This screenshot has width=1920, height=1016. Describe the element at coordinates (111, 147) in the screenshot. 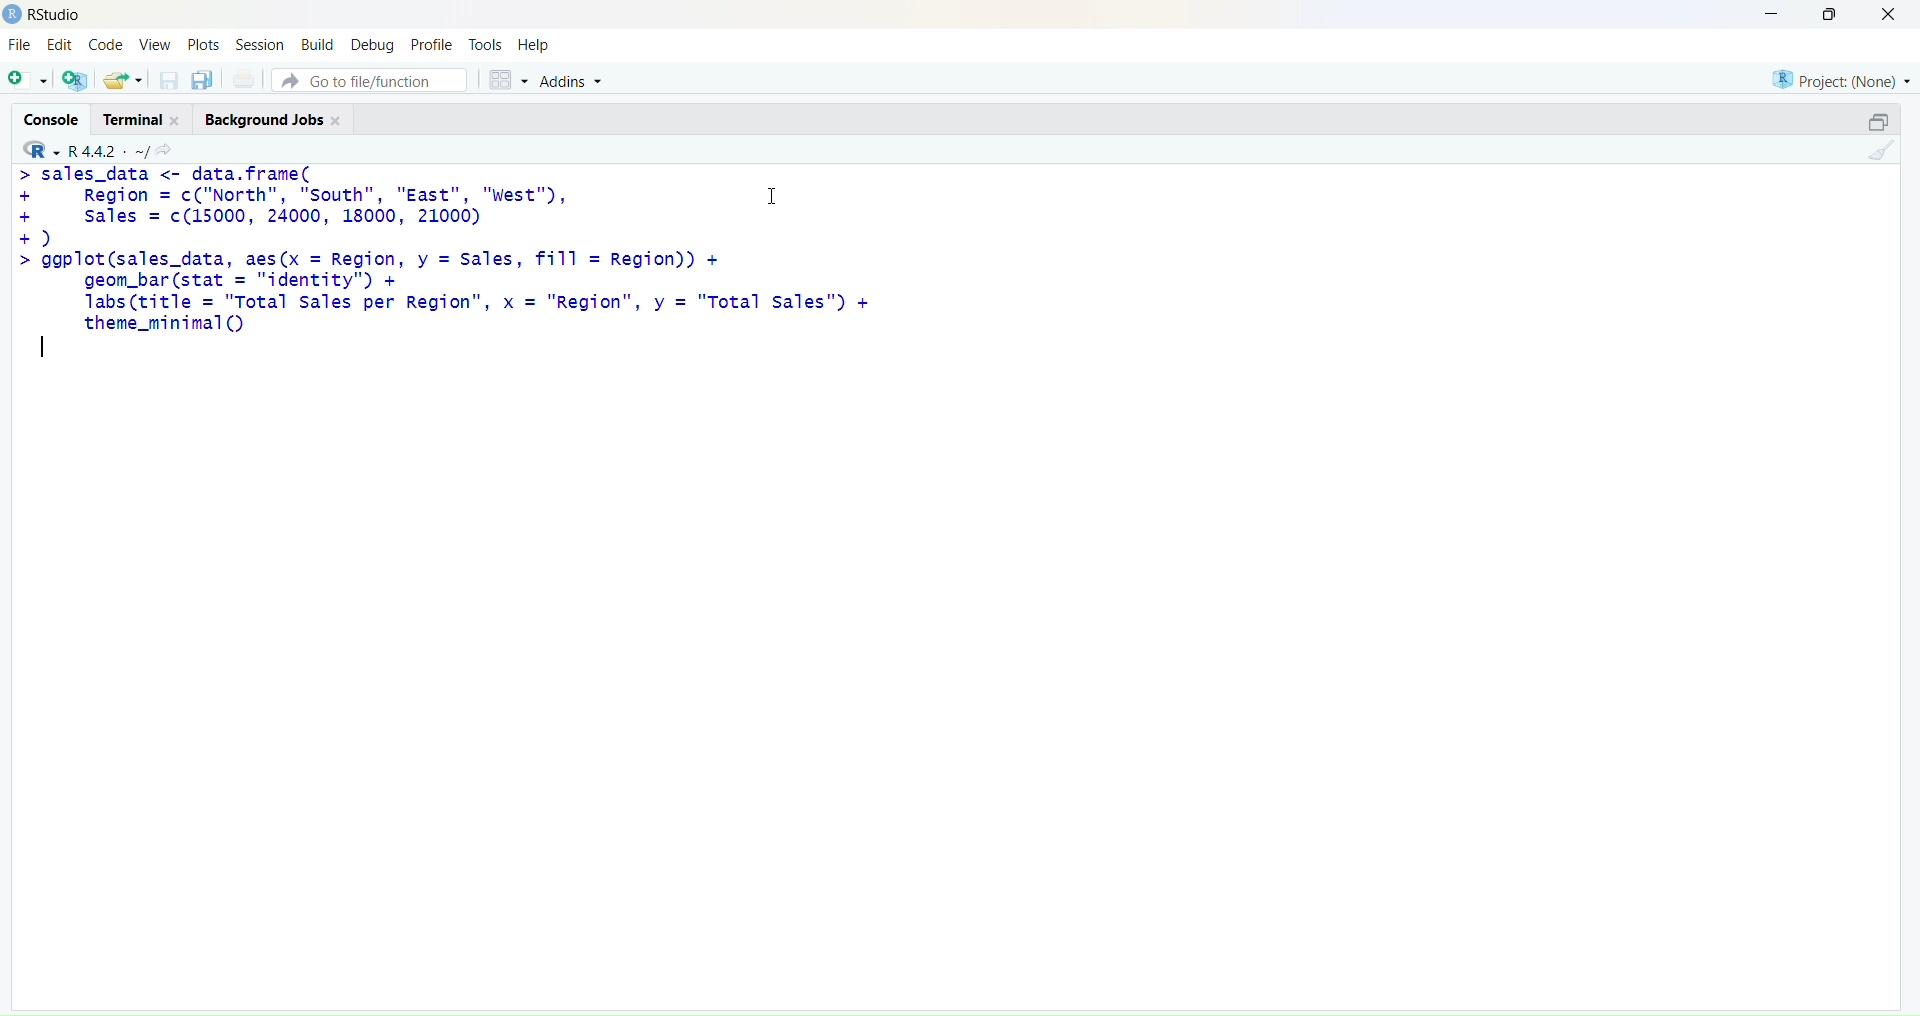

I see `- R442 - ~/` at that location.